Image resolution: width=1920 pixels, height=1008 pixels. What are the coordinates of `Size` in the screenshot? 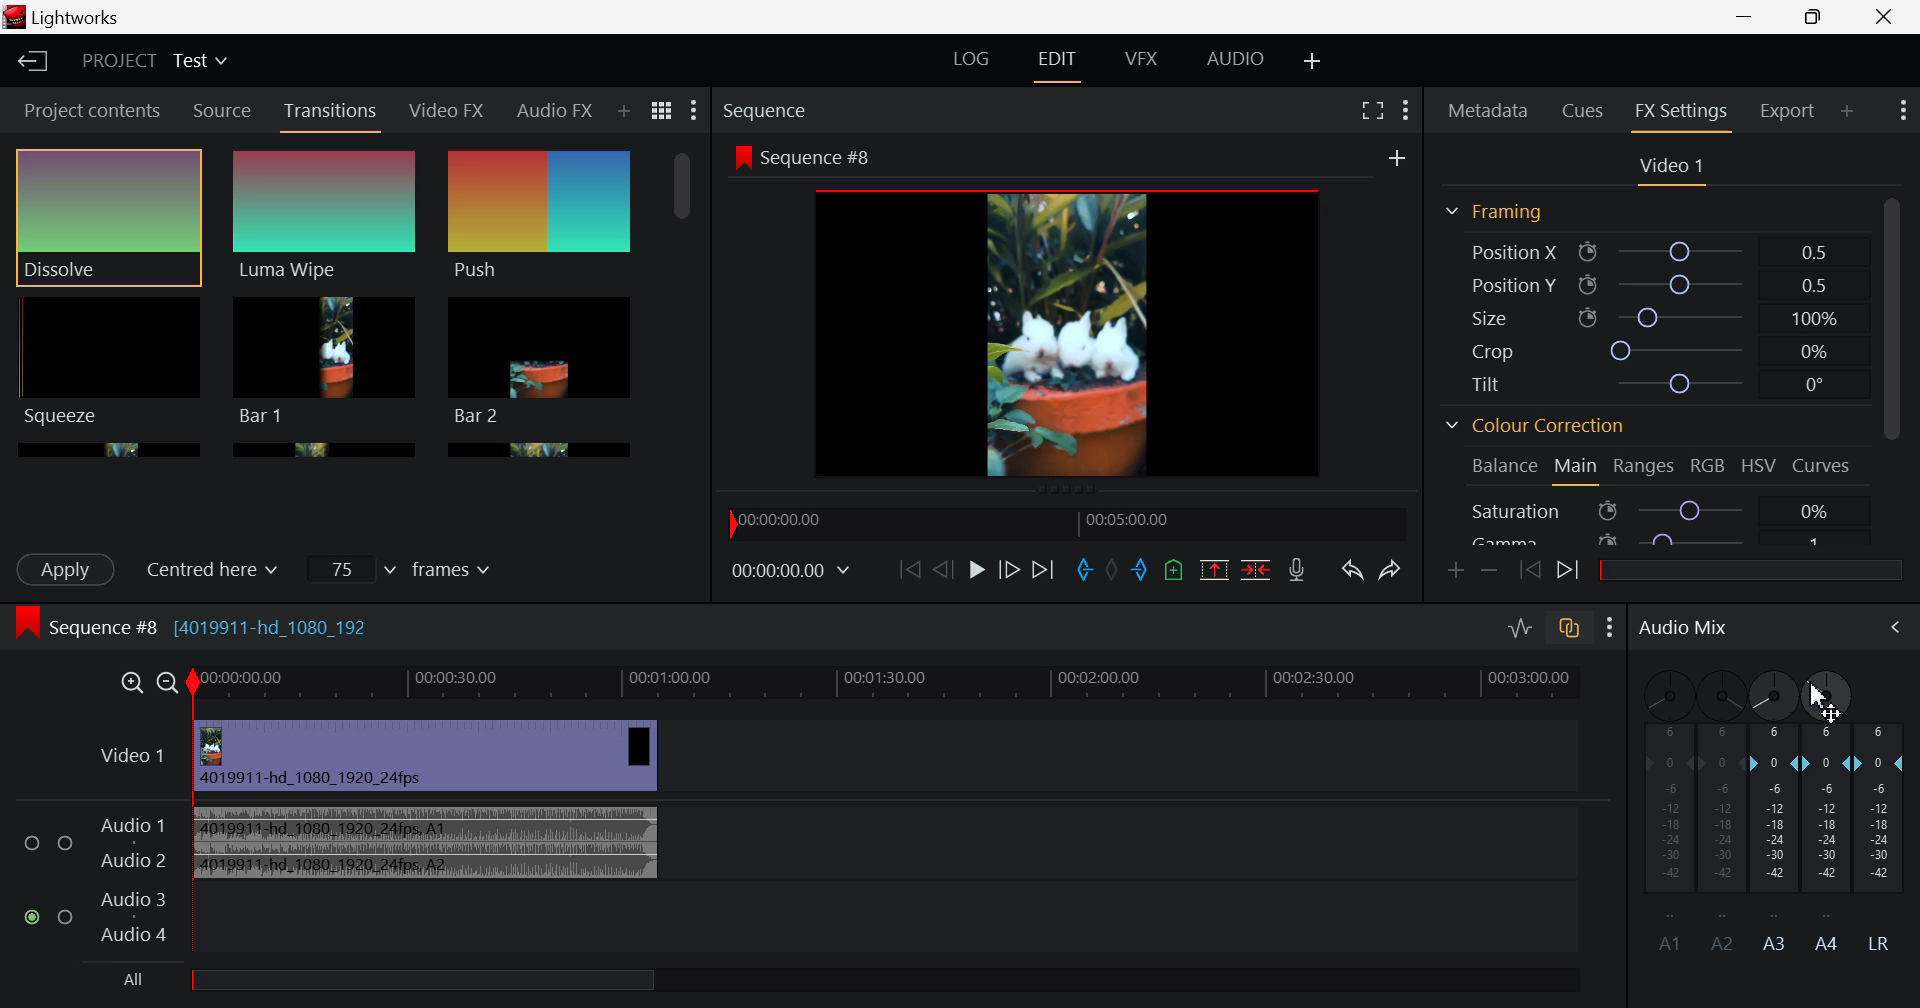 It's located at (1651, 313).